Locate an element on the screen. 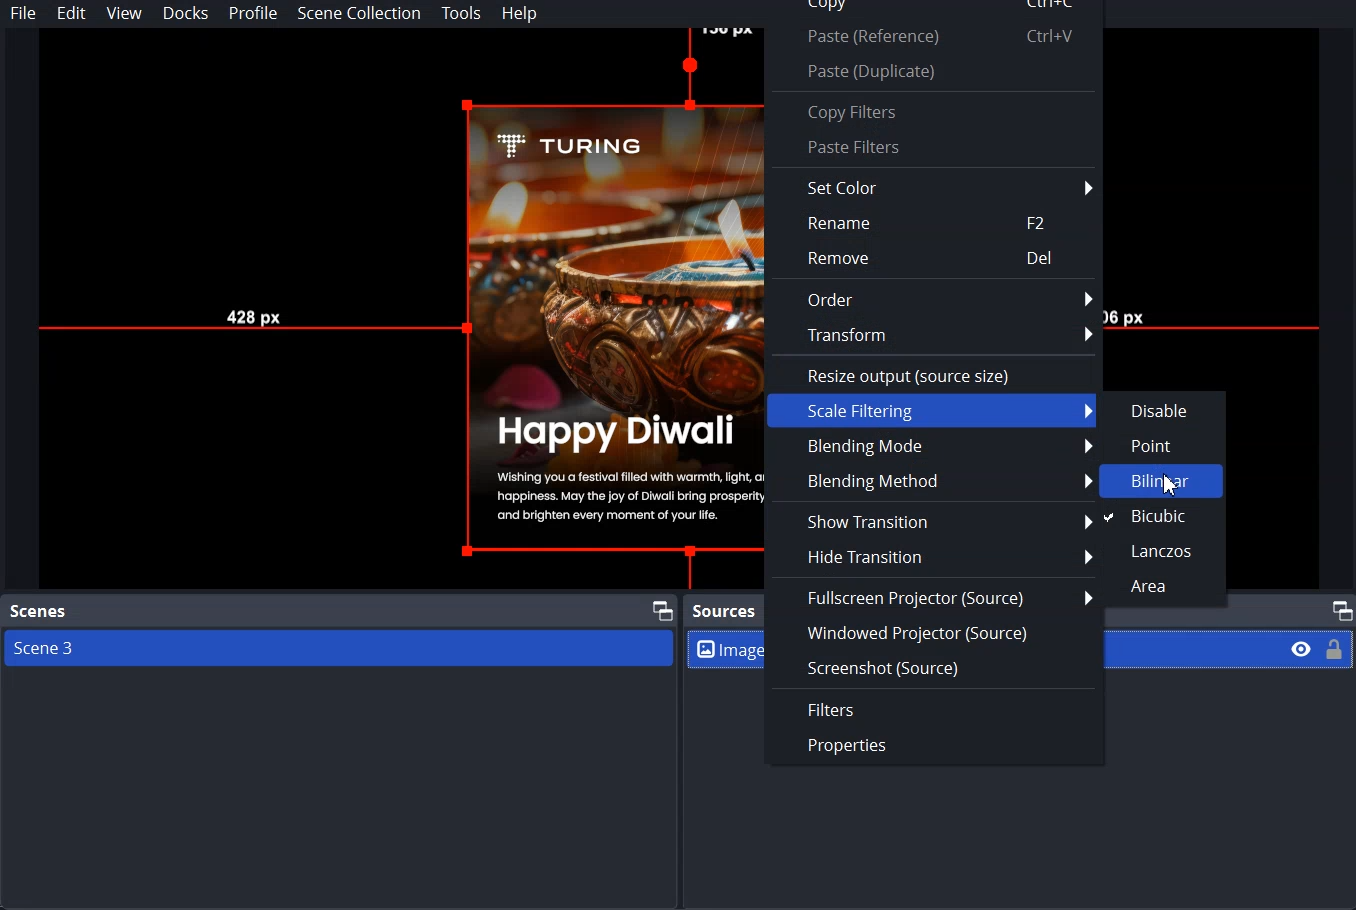 This screenshot has height=910, width=1356. Scene Collection is located at coordinates (358, 13).